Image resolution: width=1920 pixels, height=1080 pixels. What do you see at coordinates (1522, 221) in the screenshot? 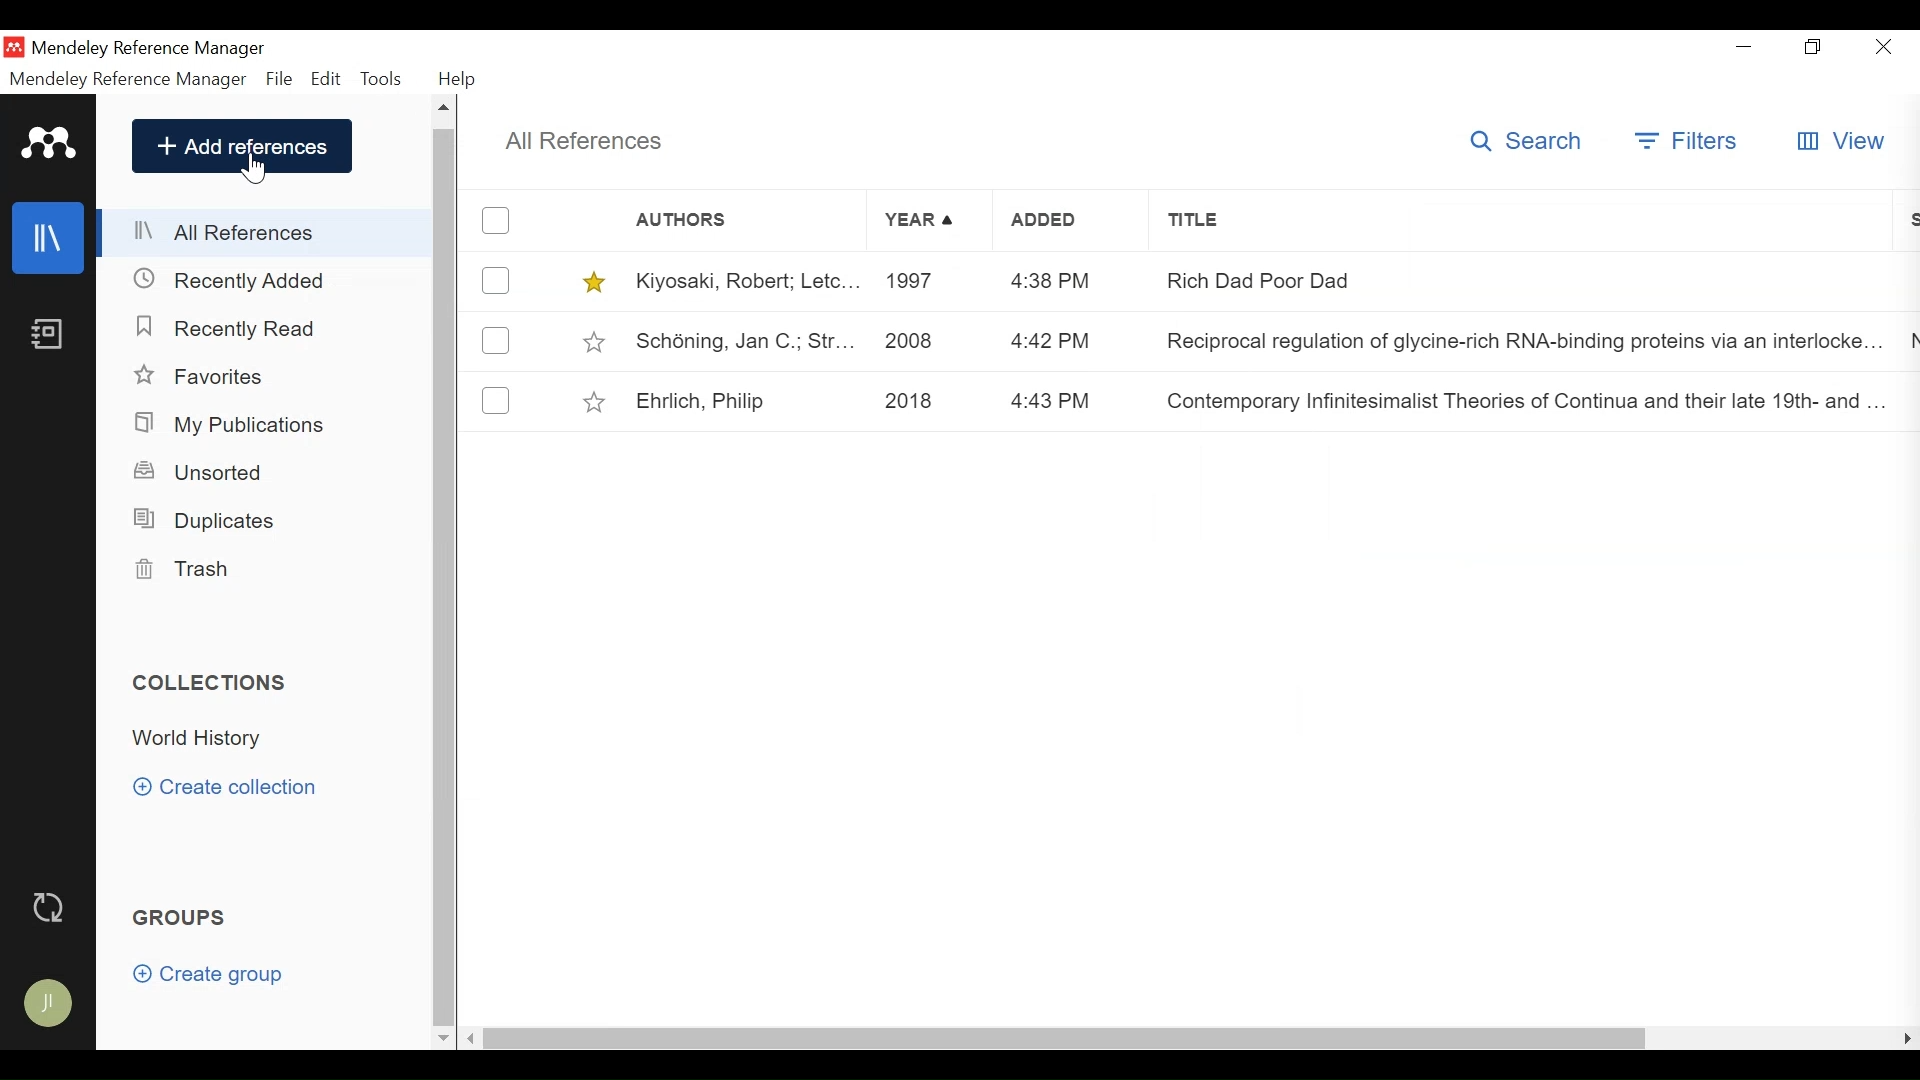
I see `Title` at bounding box center [1522, 221].